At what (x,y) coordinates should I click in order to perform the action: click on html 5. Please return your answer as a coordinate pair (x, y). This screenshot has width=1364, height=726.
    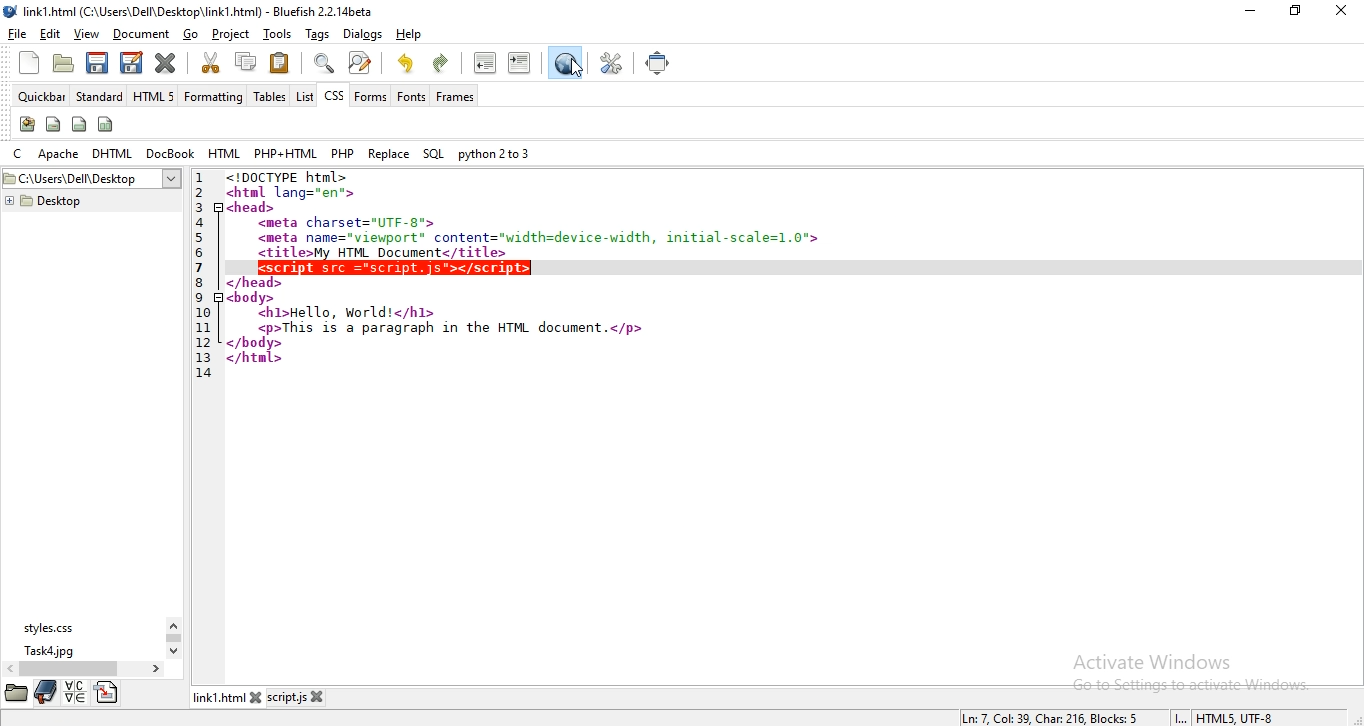
    Looking at the image, I should click on (154, 95).